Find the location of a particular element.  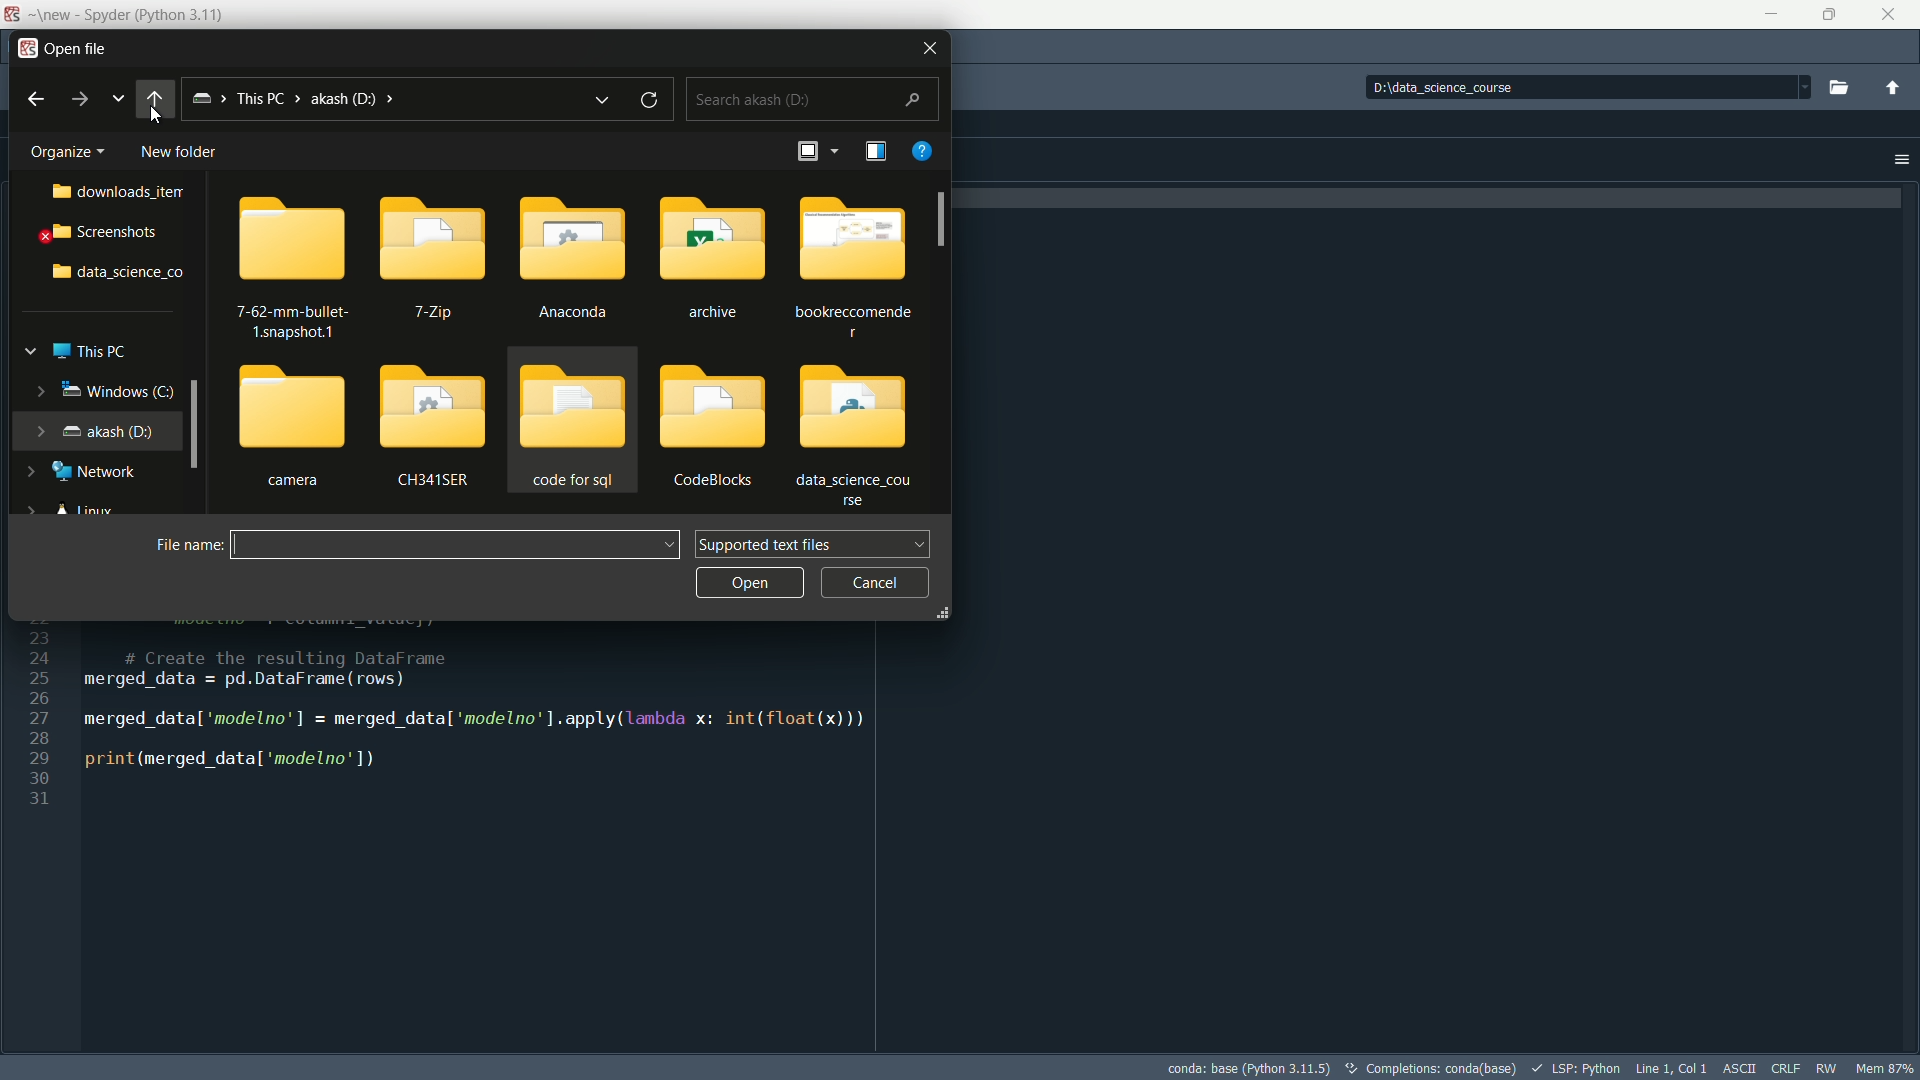

get help is located at coordinates (925, 149).